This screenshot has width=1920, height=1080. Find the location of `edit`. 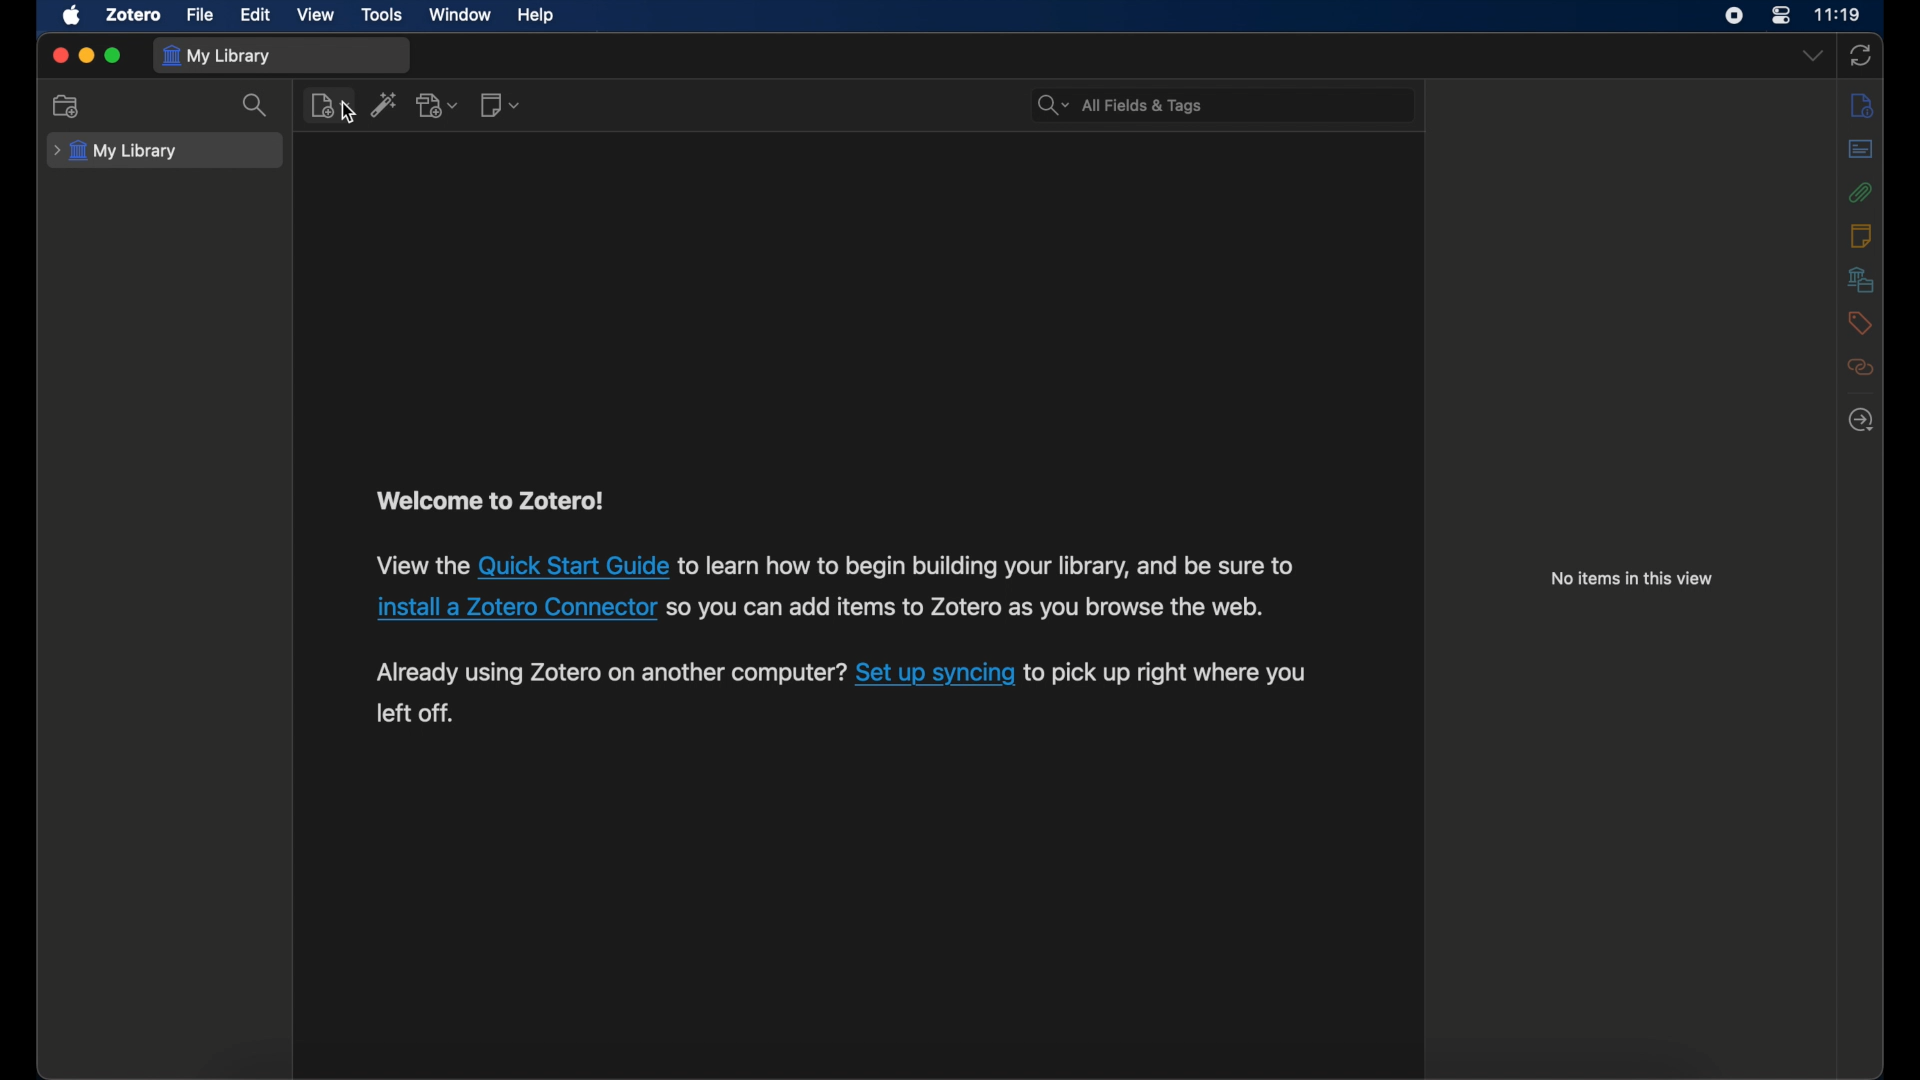

edit is located at coordinates (254, 16).